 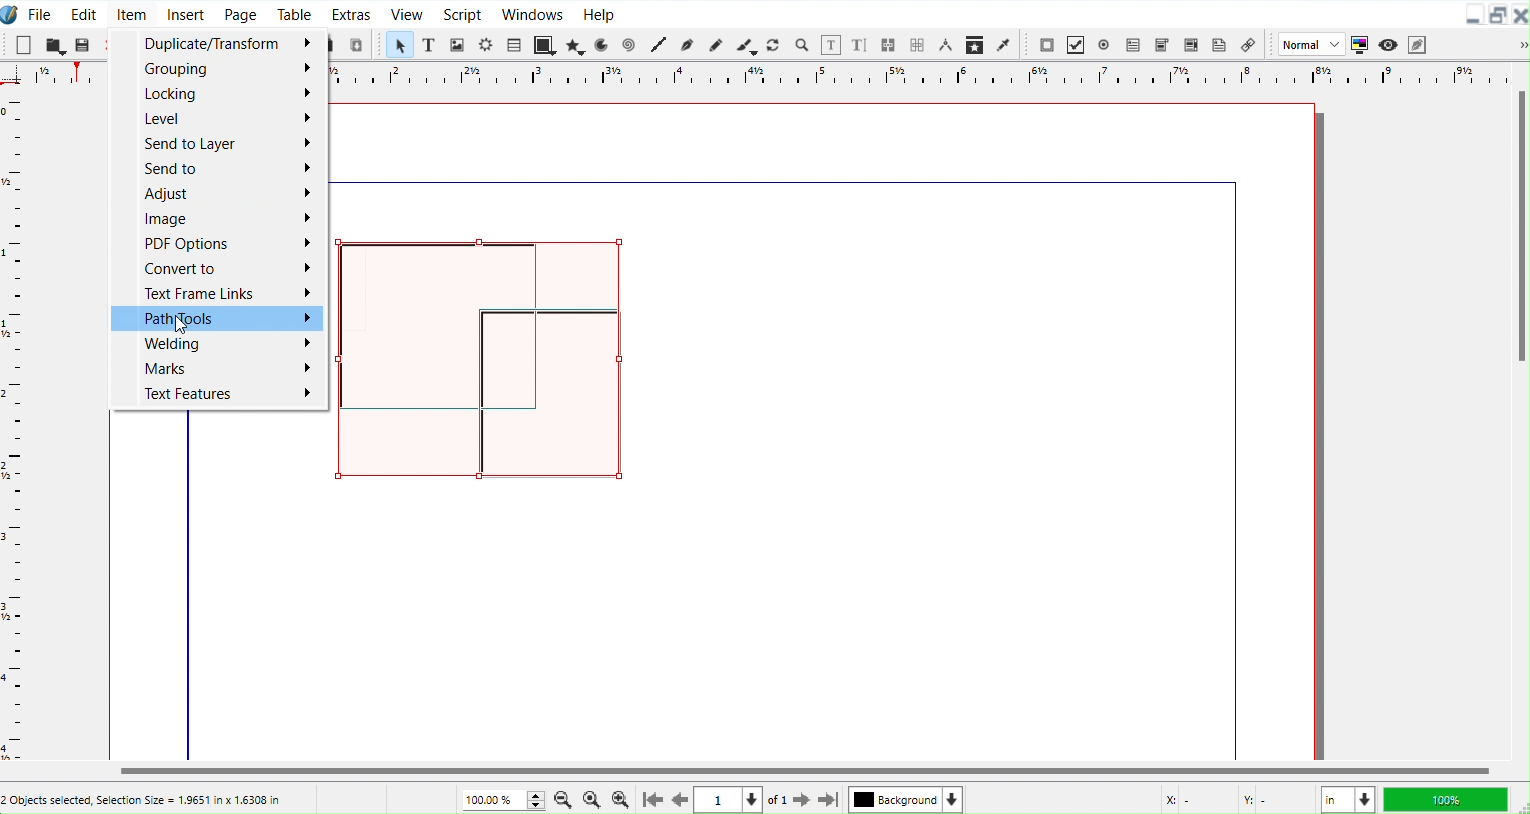 I want to click on Open, so click(x=56, y=44).